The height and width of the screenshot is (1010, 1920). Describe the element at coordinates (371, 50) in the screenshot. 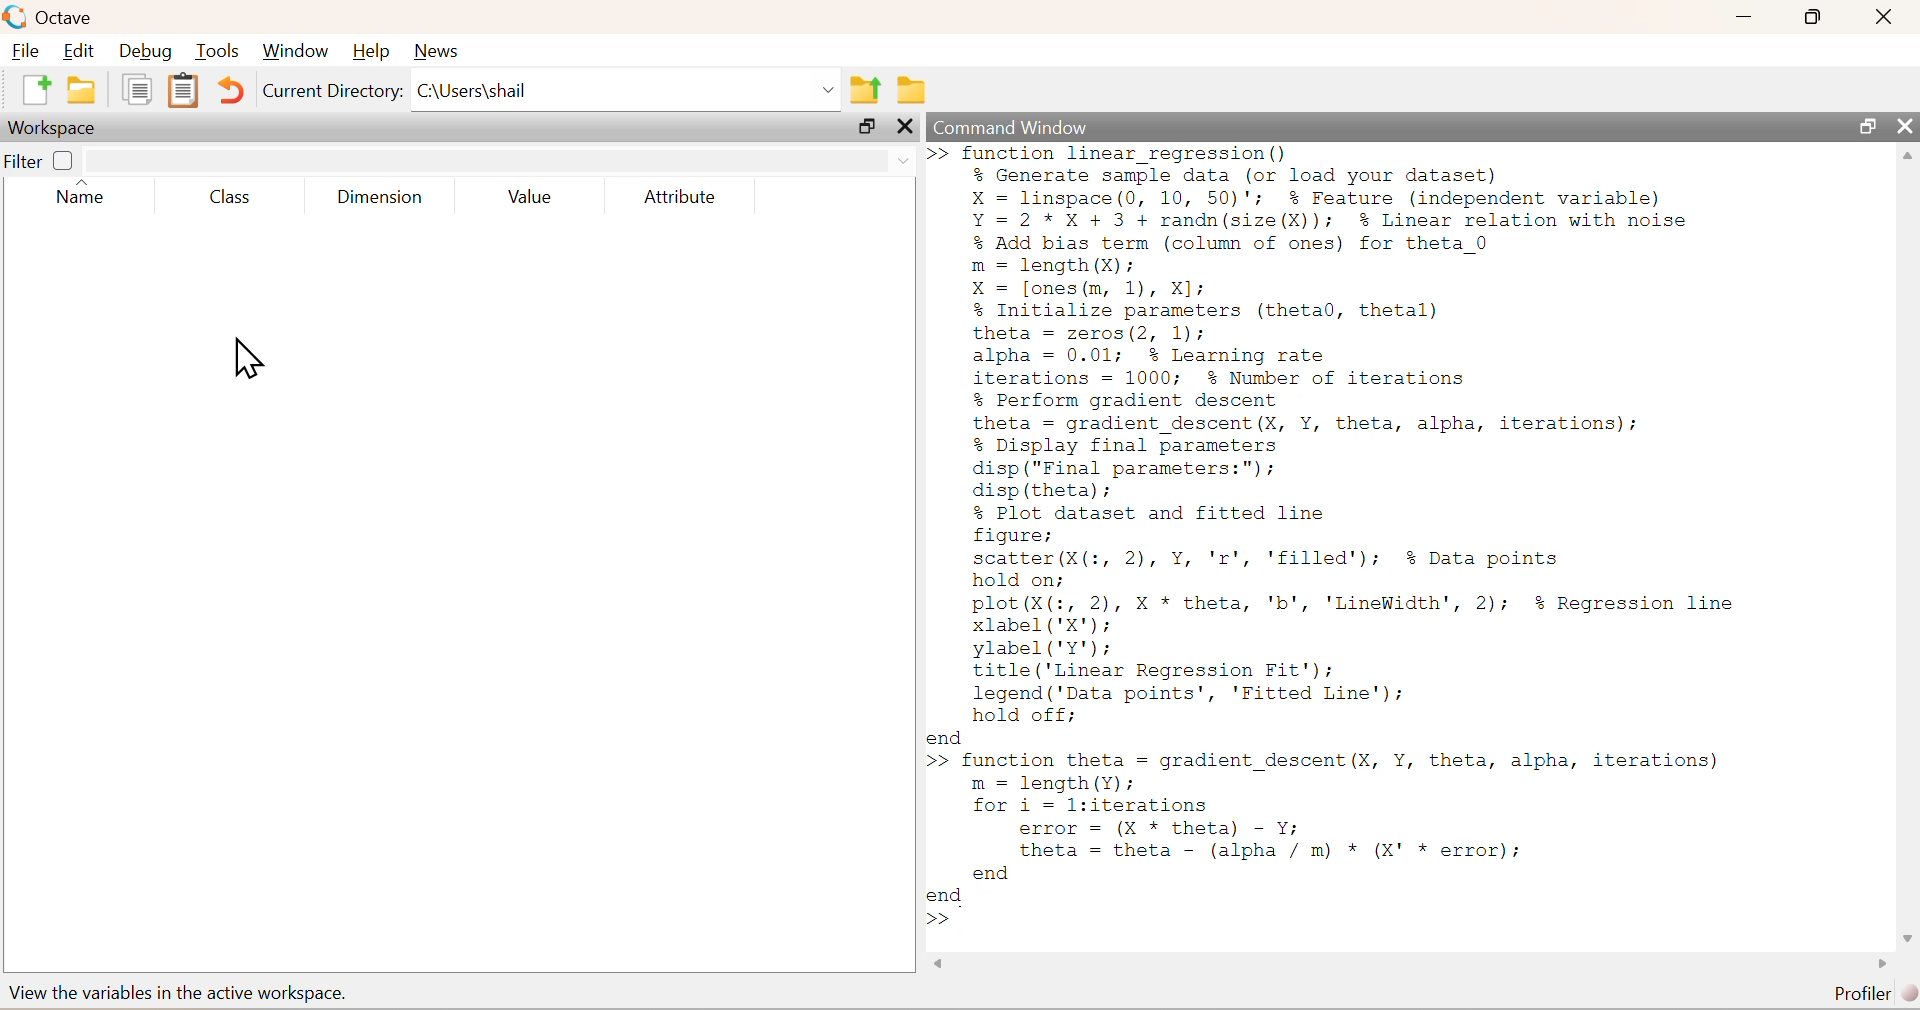

I see `Help` at that location.